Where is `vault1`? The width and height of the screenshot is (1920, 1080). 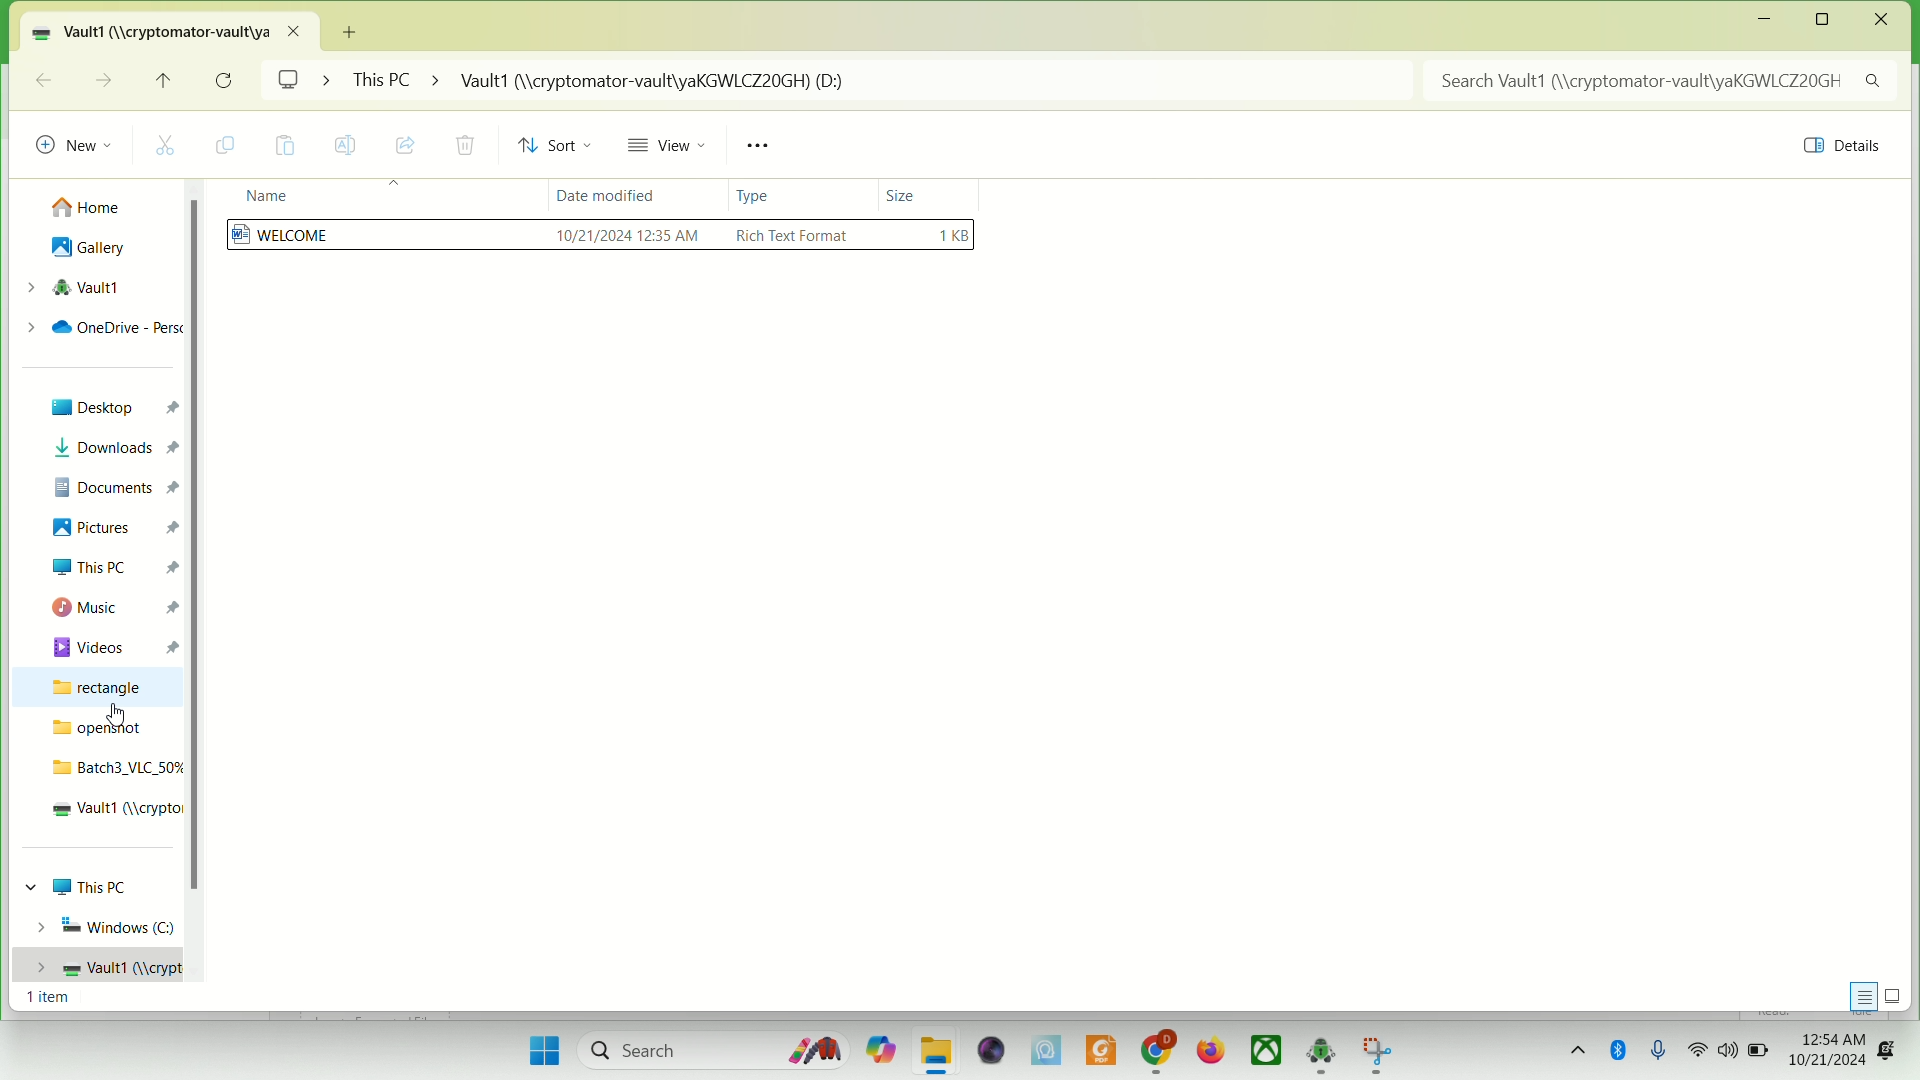 vault1 is located at coordinates (110, 810).